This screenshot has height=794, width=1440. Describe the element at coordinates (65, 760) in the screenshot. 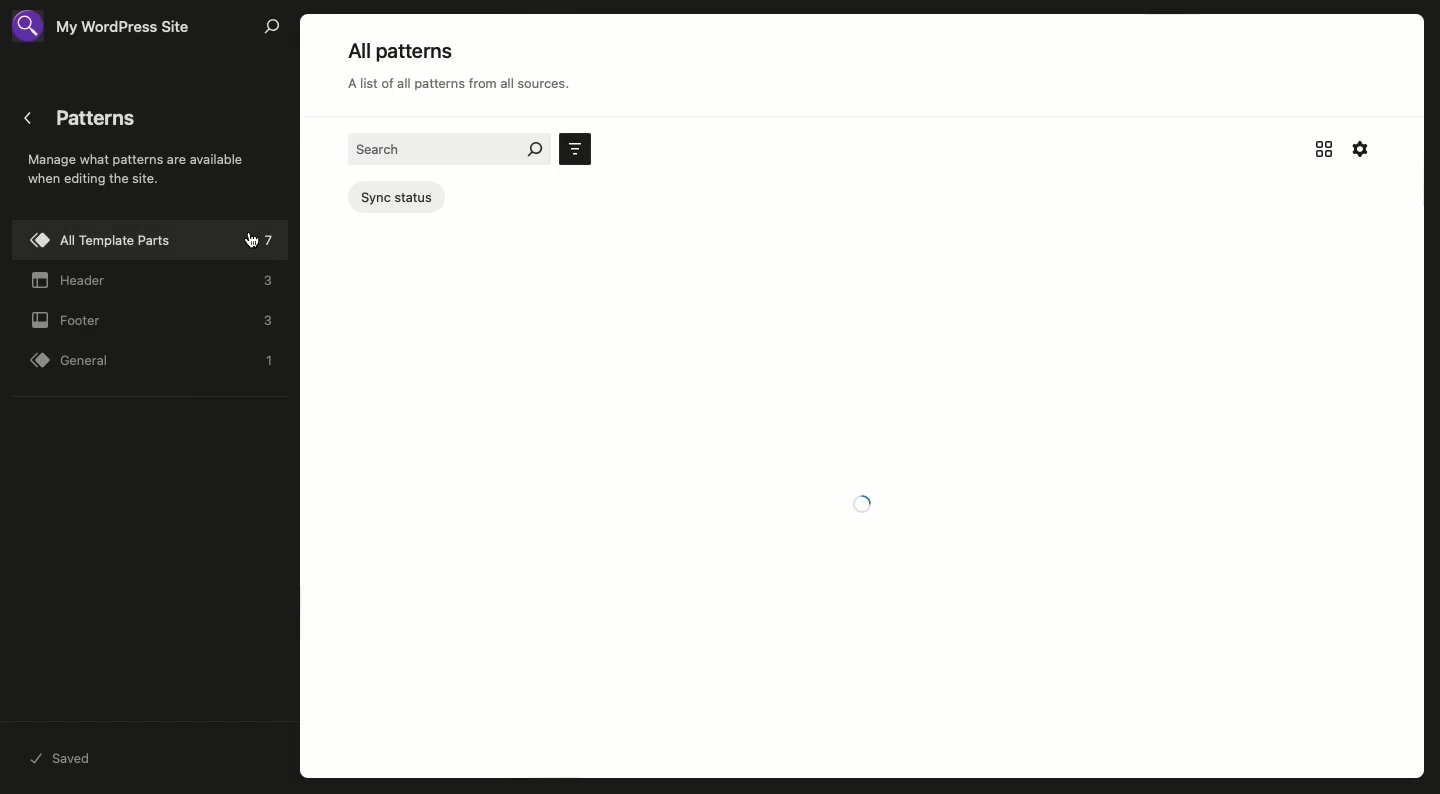

I see `Saved` at that location.